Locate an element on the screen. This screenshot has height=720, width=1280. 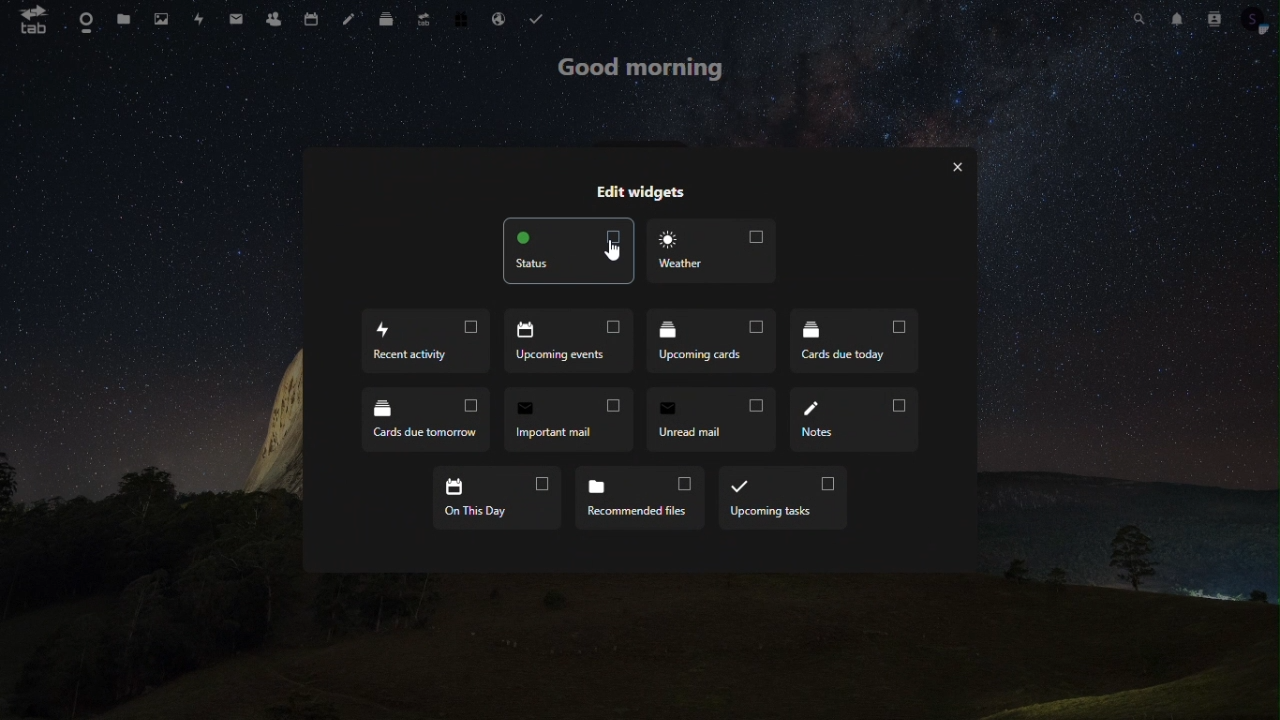
upcoming tasks is located at coordinates (784, 497).